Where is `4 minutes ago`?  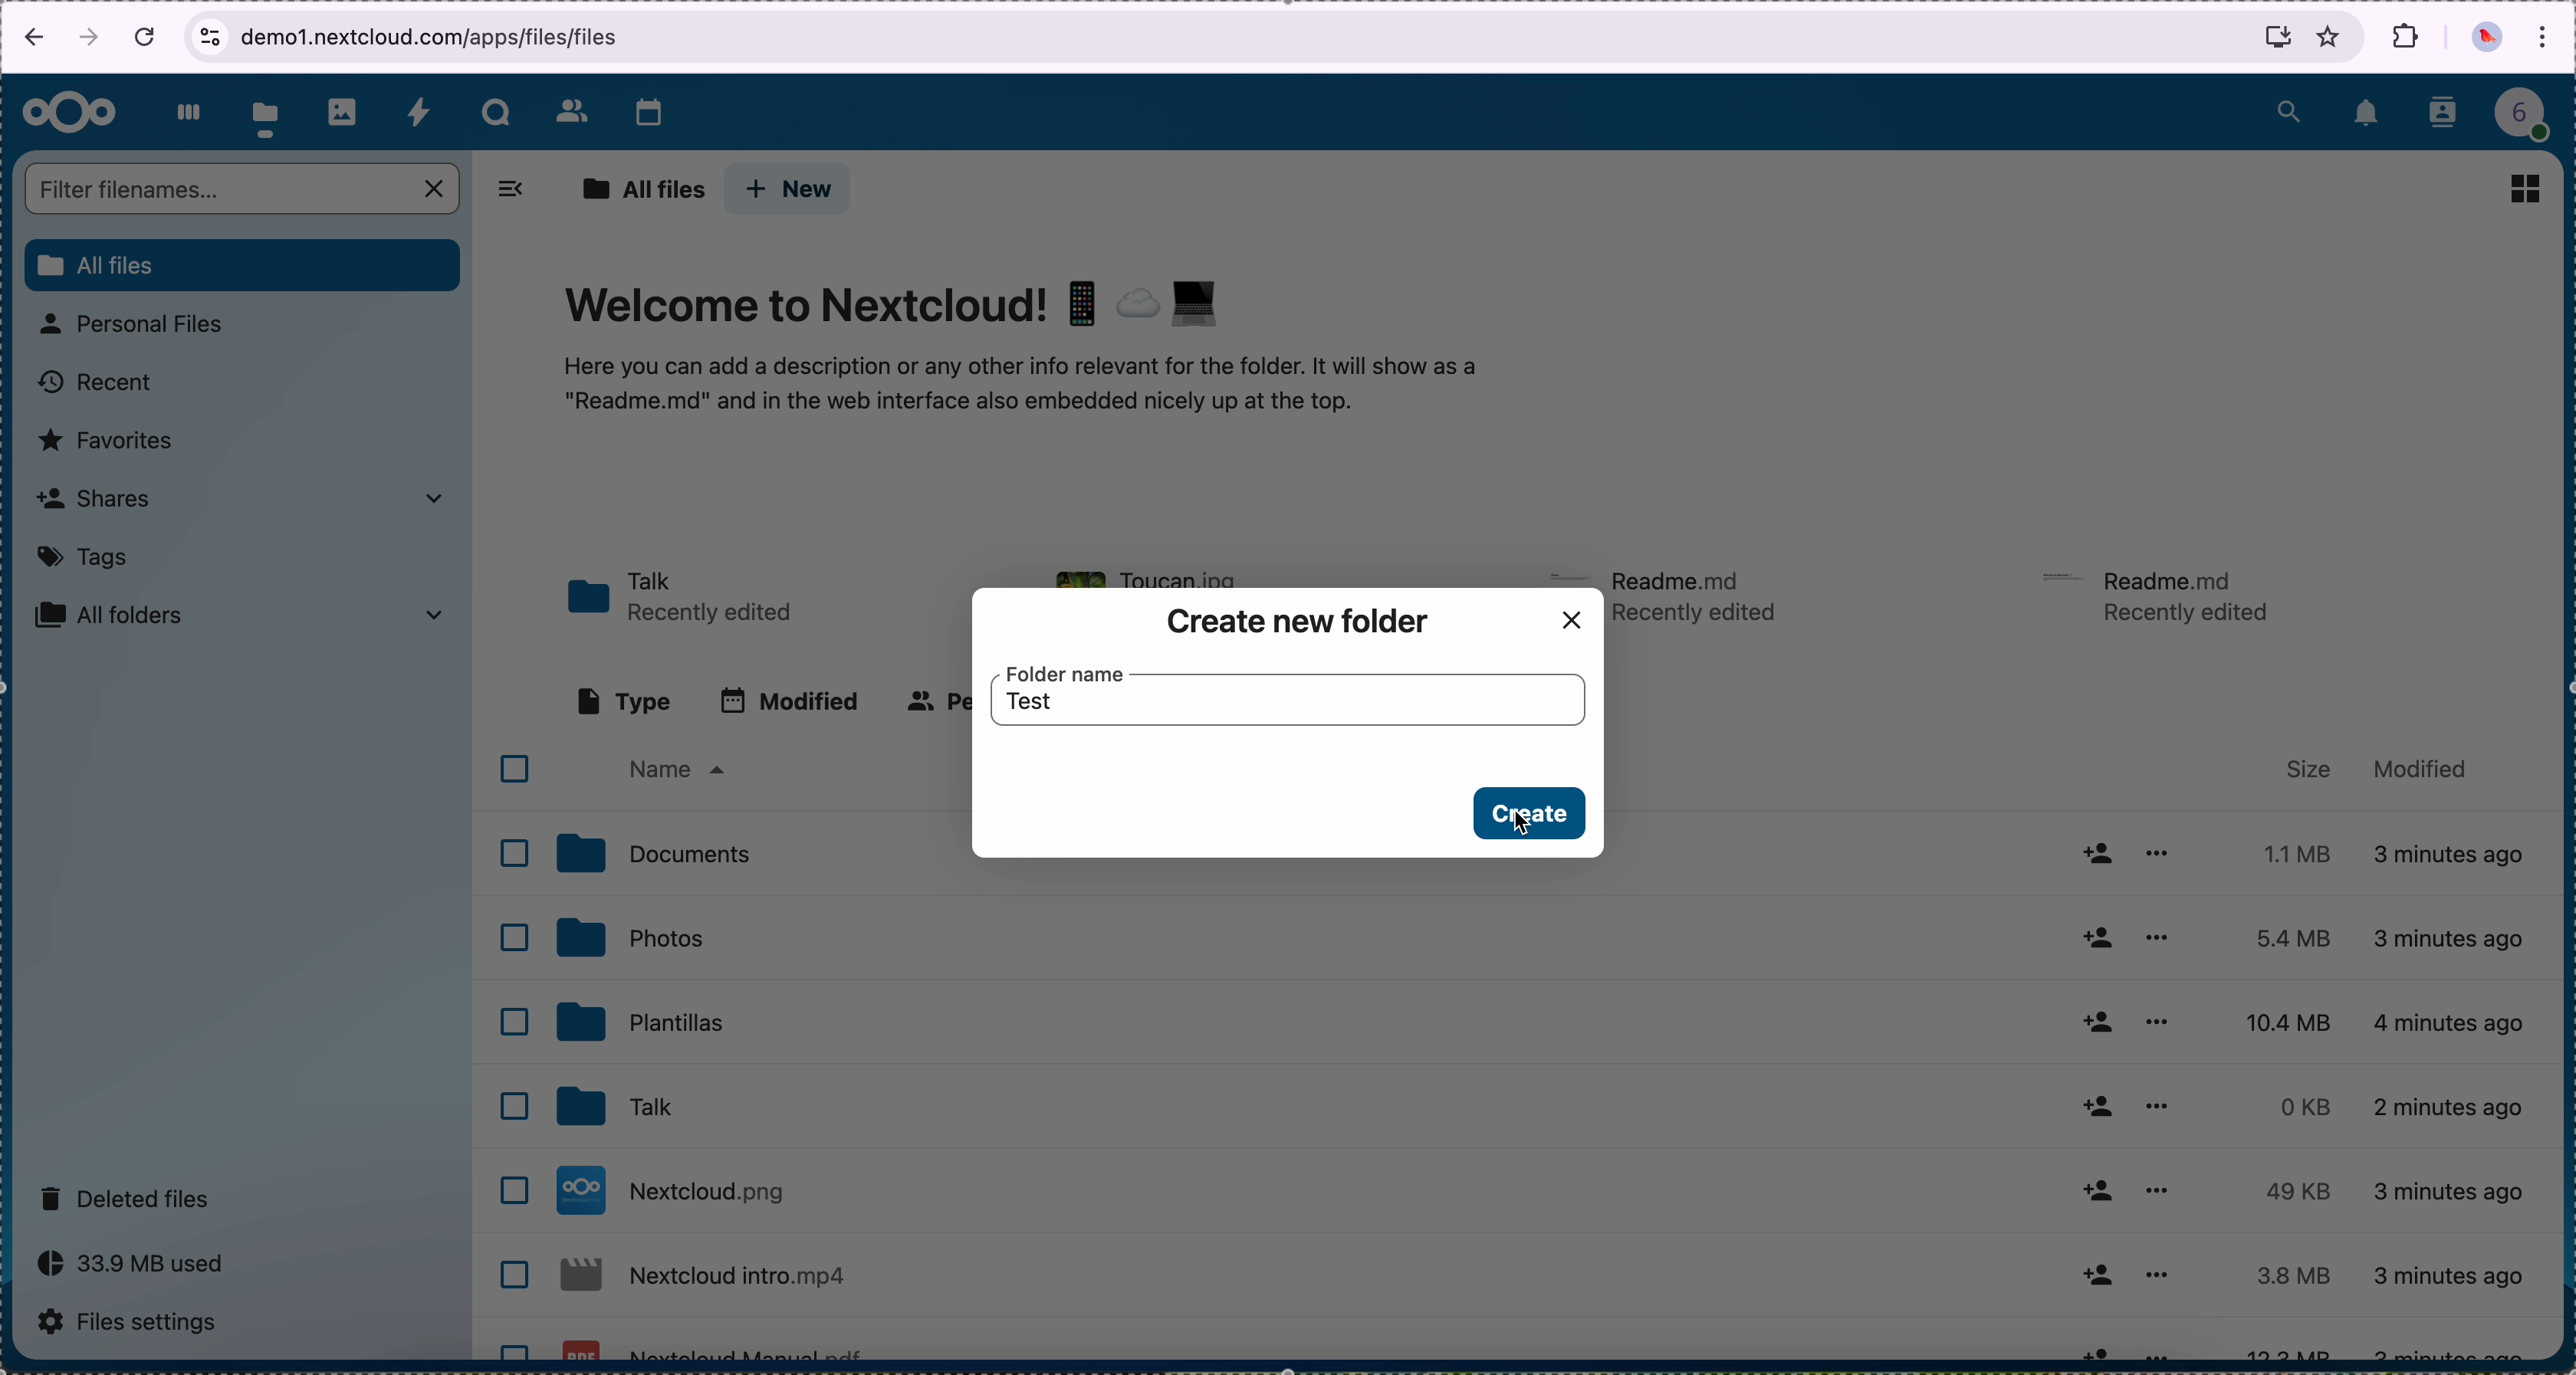 4 minutes ago is located at coordinates (2460, 1190).